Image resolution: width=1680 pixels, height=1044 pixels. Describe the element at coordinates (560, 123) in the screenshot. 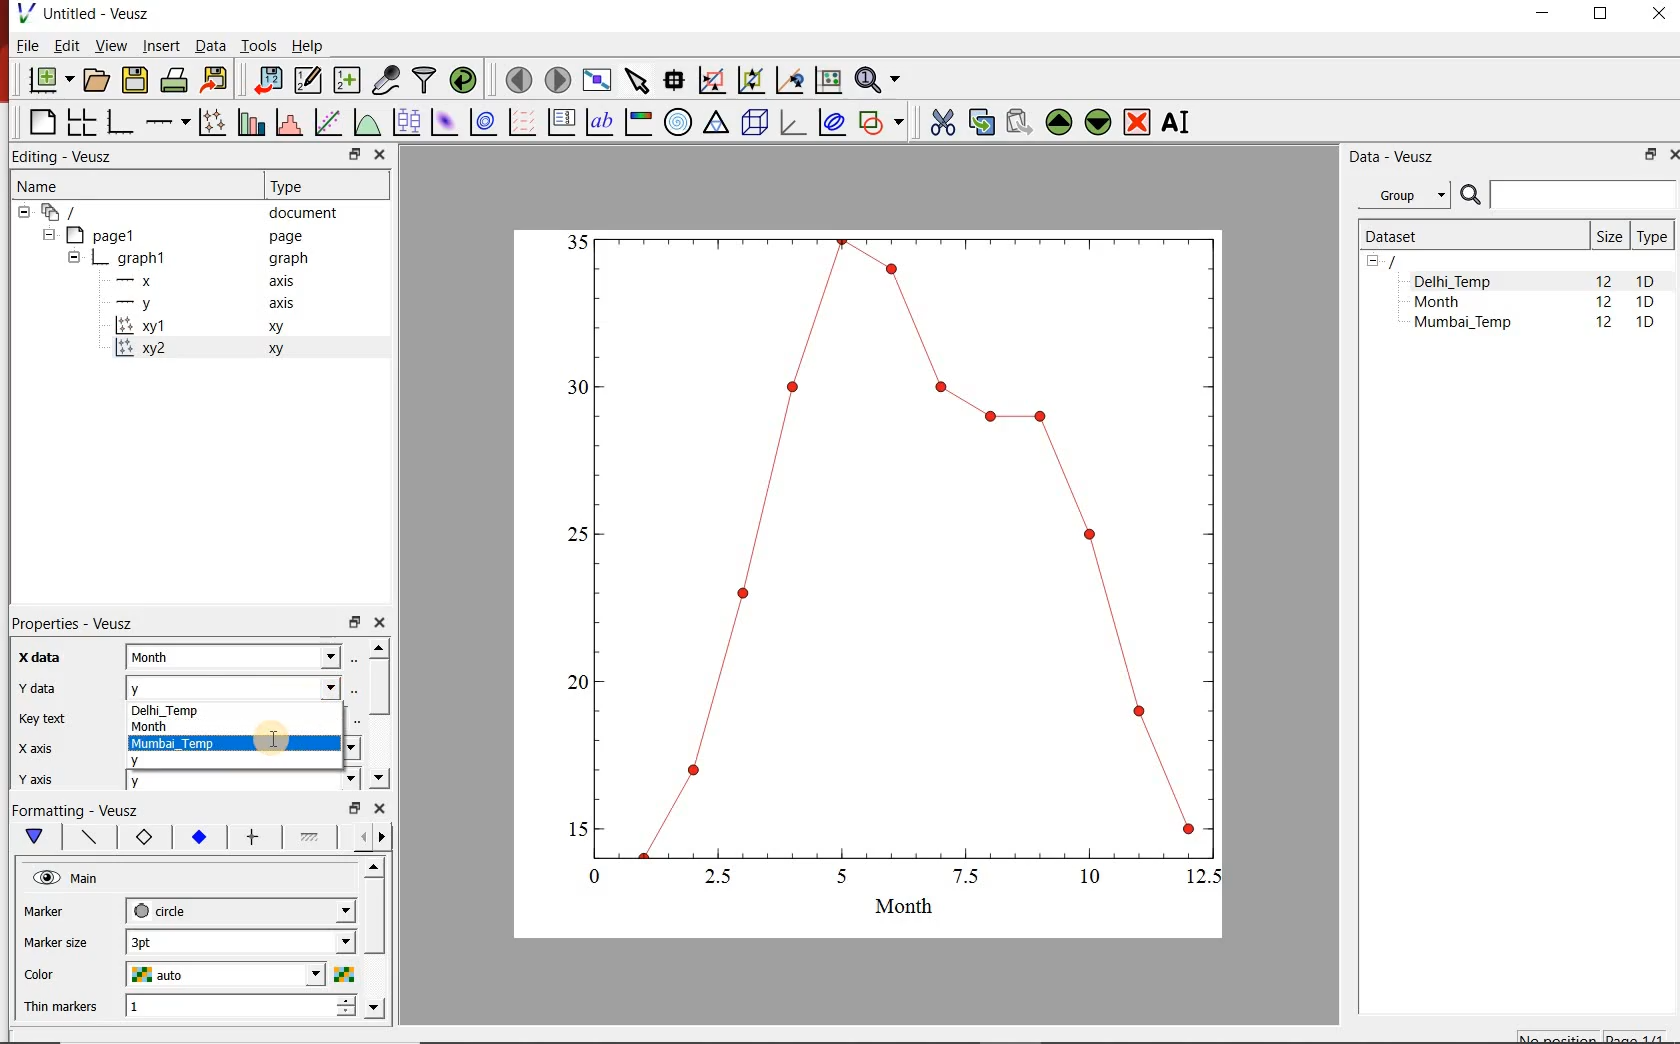

I see `plot key` at that location.